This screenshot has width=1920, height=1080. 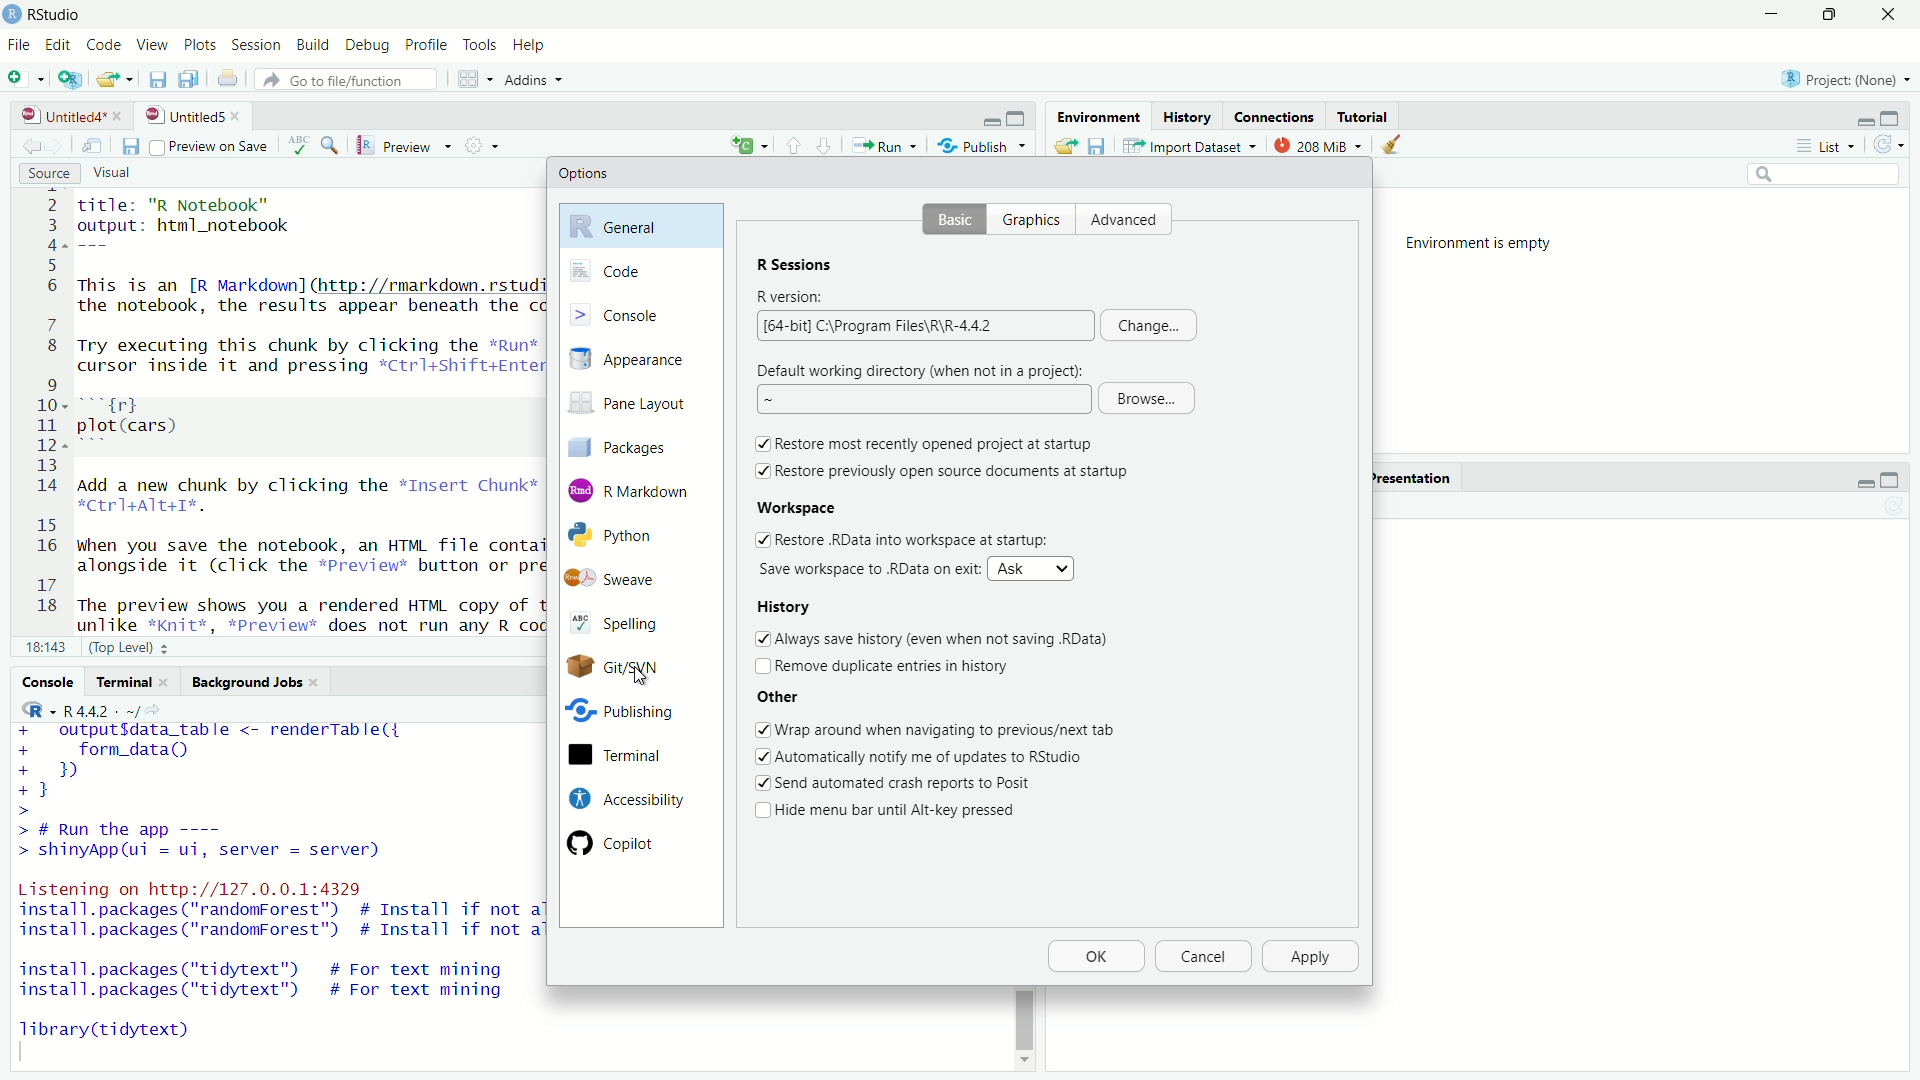 What do you see at coordinates (760, 812) in the screenshot?
I see `check box` at bounding box center [760, 812].